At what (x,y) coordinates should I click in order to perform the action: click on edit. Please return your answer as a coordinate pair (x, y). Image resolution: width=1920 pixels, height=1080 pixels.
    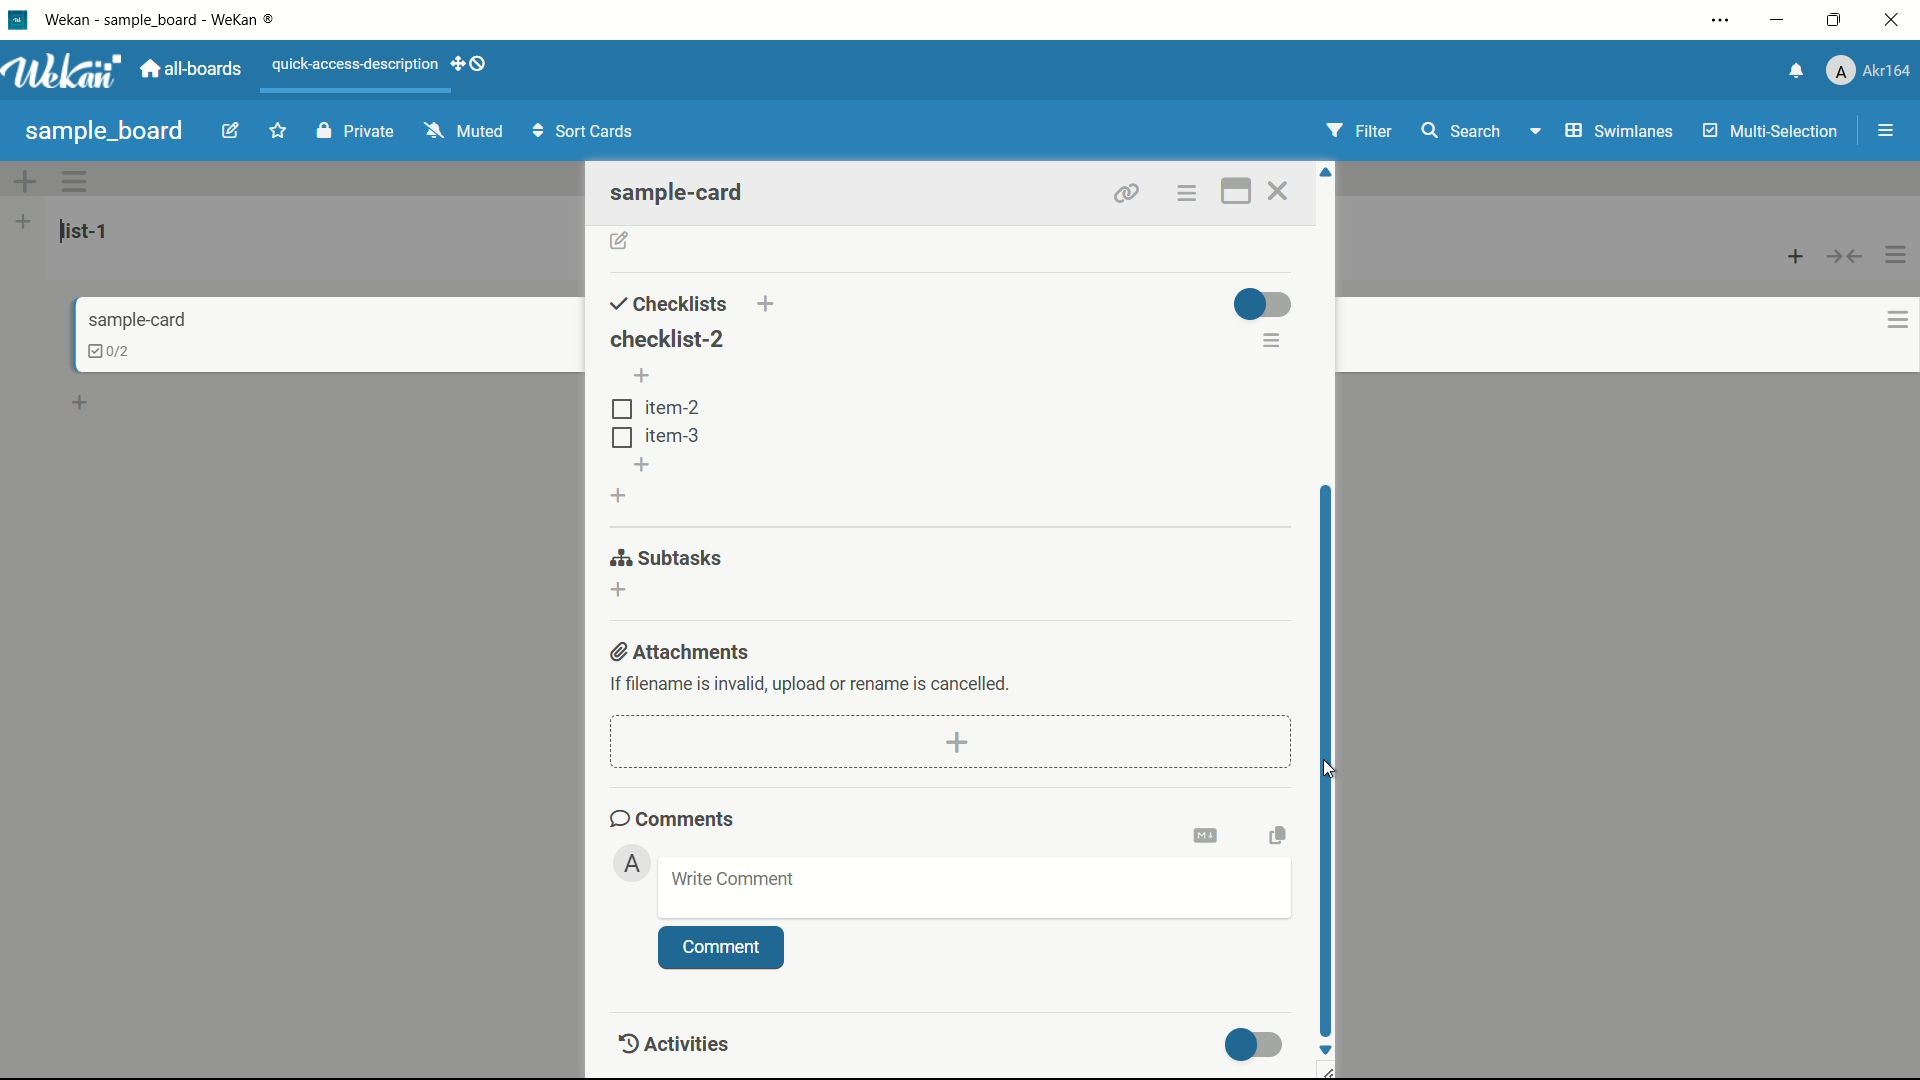
    Looking at the image, I should click on (233, 133).